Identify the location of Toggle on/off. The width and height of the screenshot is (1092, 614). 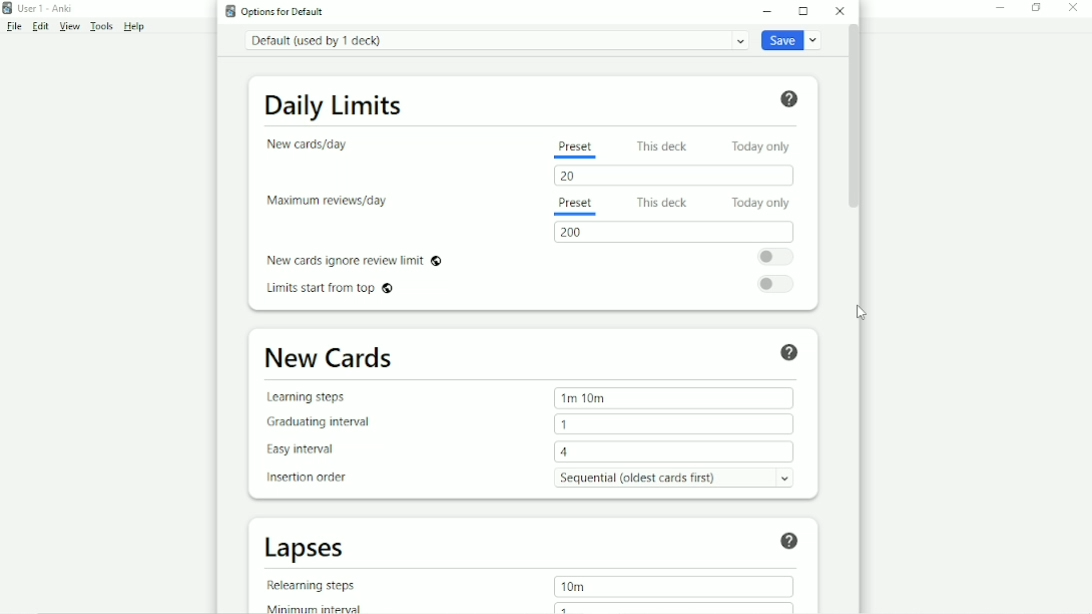
(772, 256).